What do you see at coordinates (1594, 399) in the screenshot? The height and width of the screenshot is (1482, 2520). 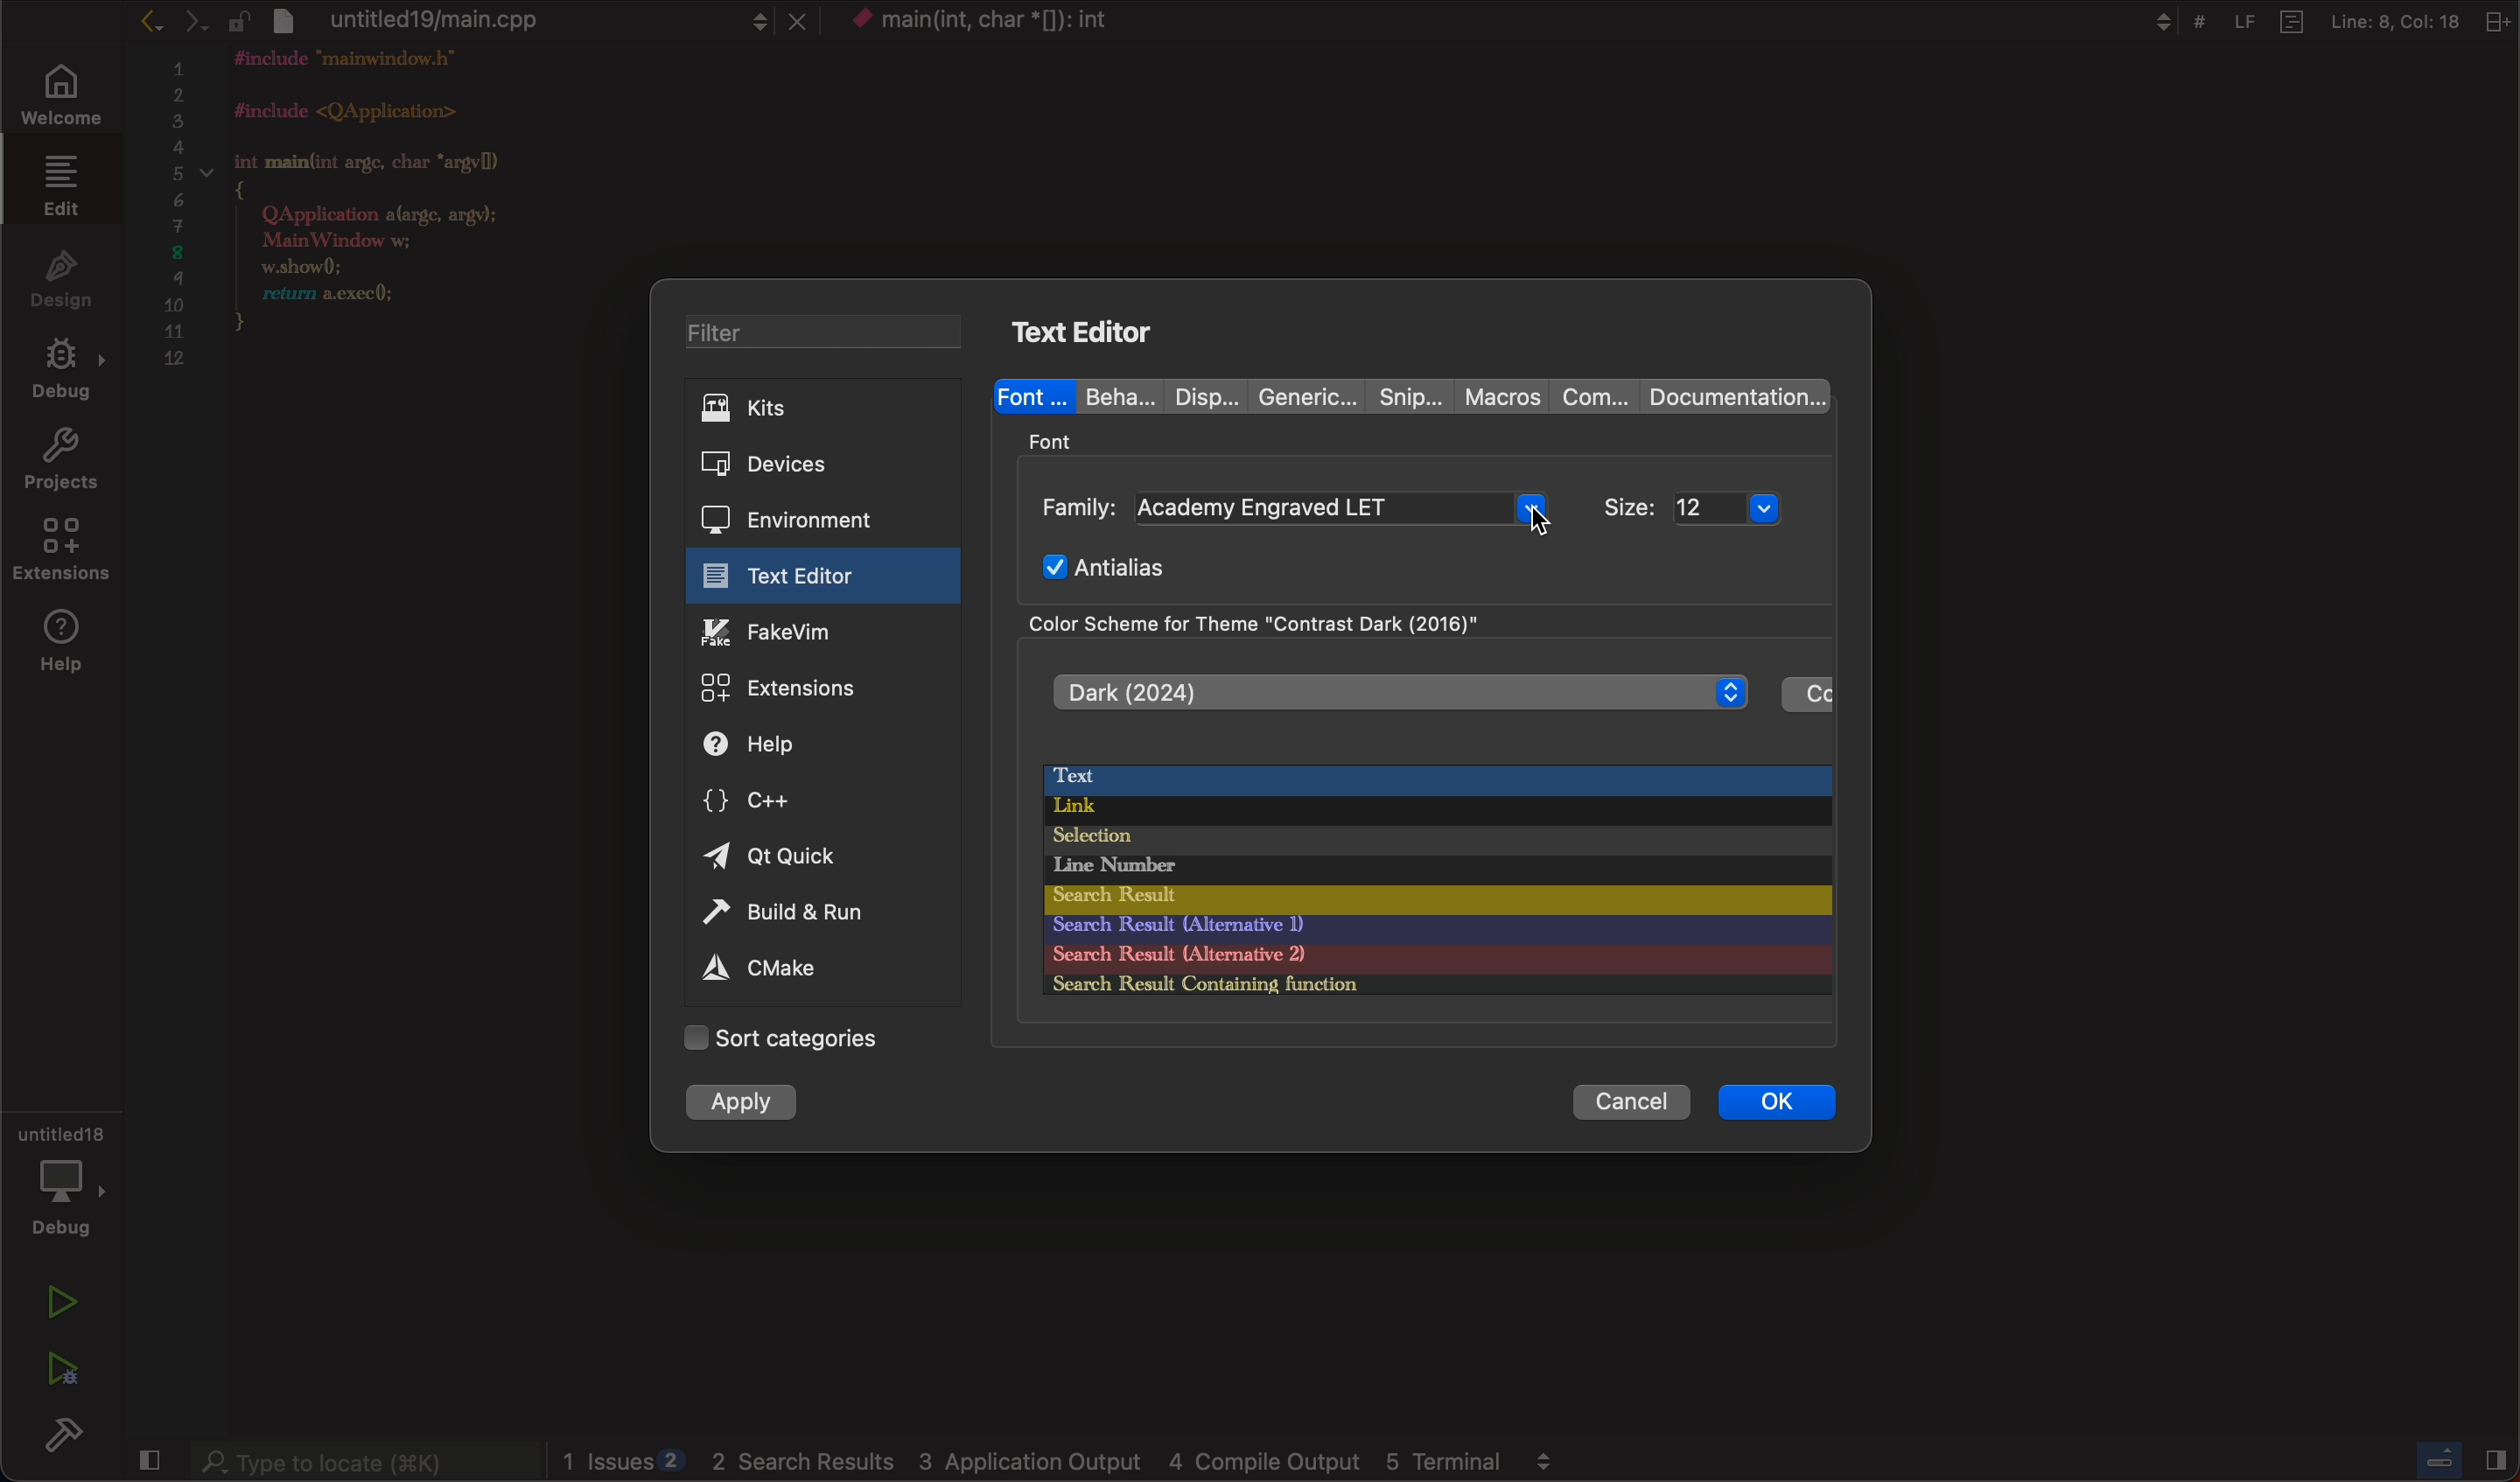 I see `com` at bounding box center [1594, 399].